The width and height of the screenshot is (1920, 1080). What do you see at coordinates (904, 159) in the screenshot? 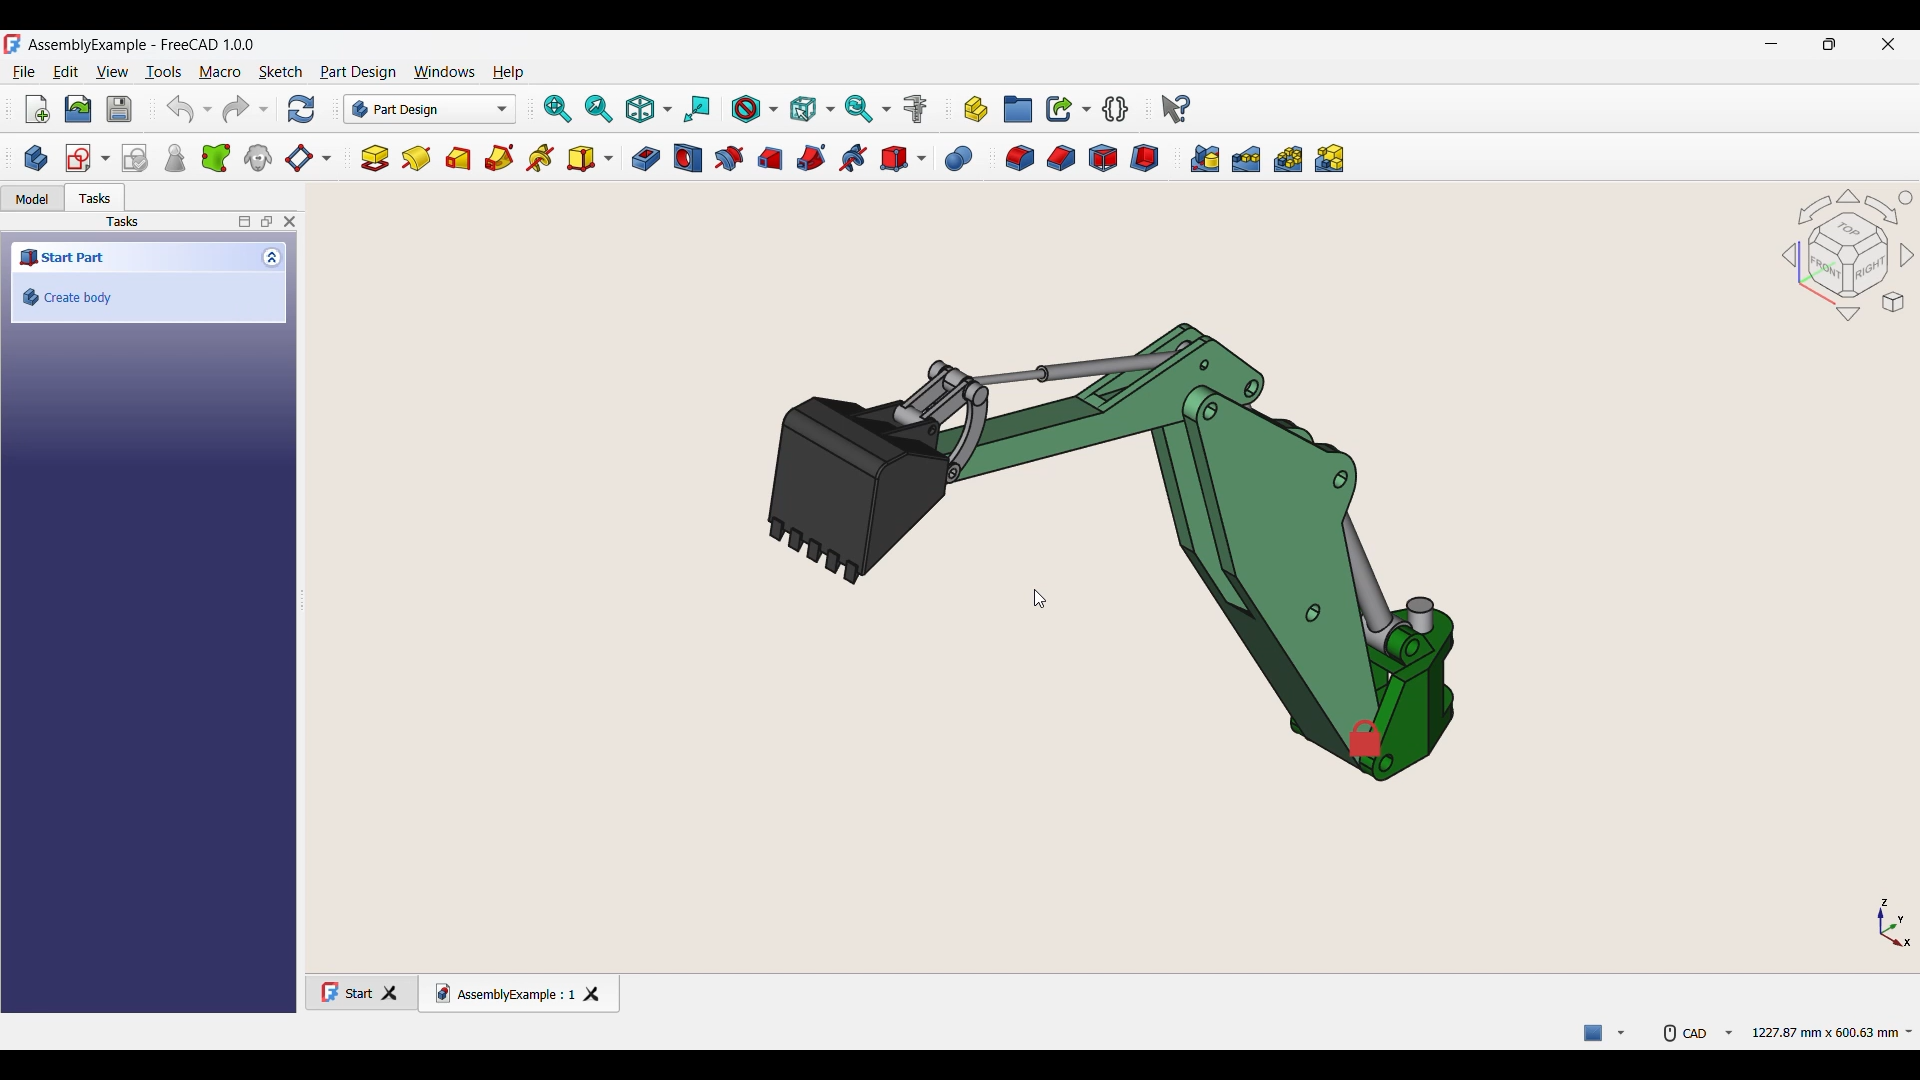
I see `Create a subtractive primitive` at bounding box center [904, 159].